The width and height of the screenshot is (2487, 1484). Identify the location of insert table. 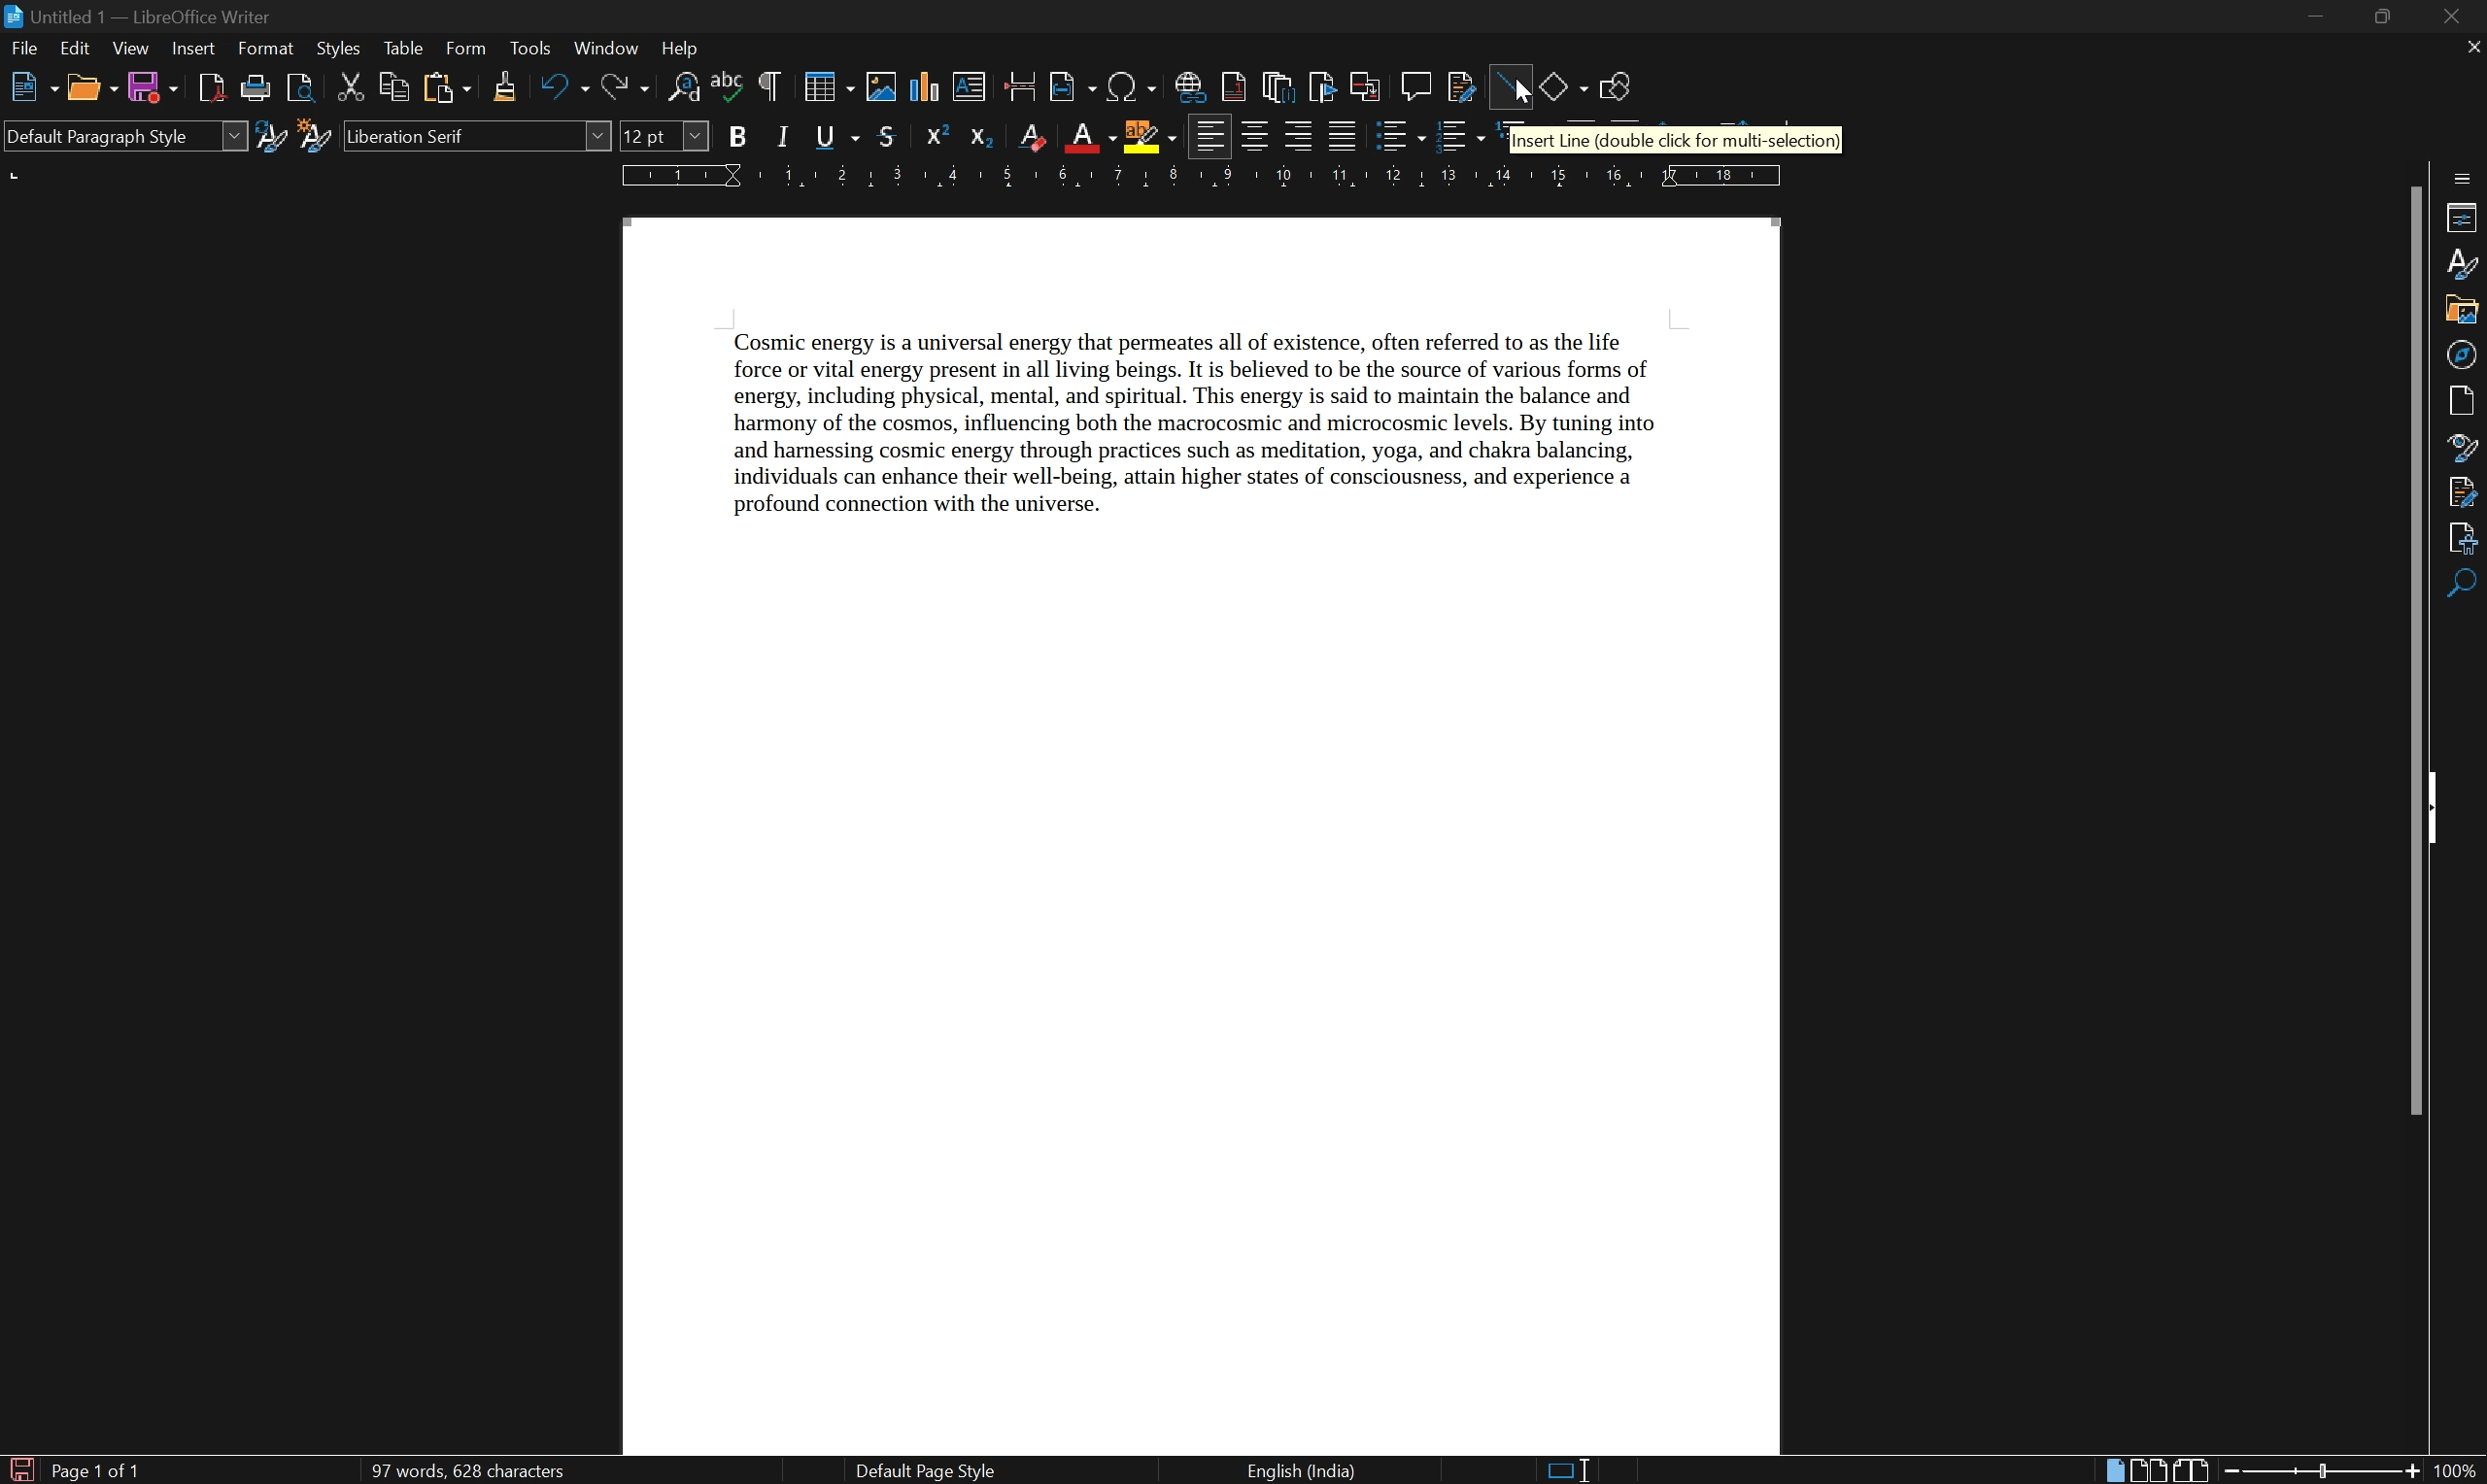
(827, 86).